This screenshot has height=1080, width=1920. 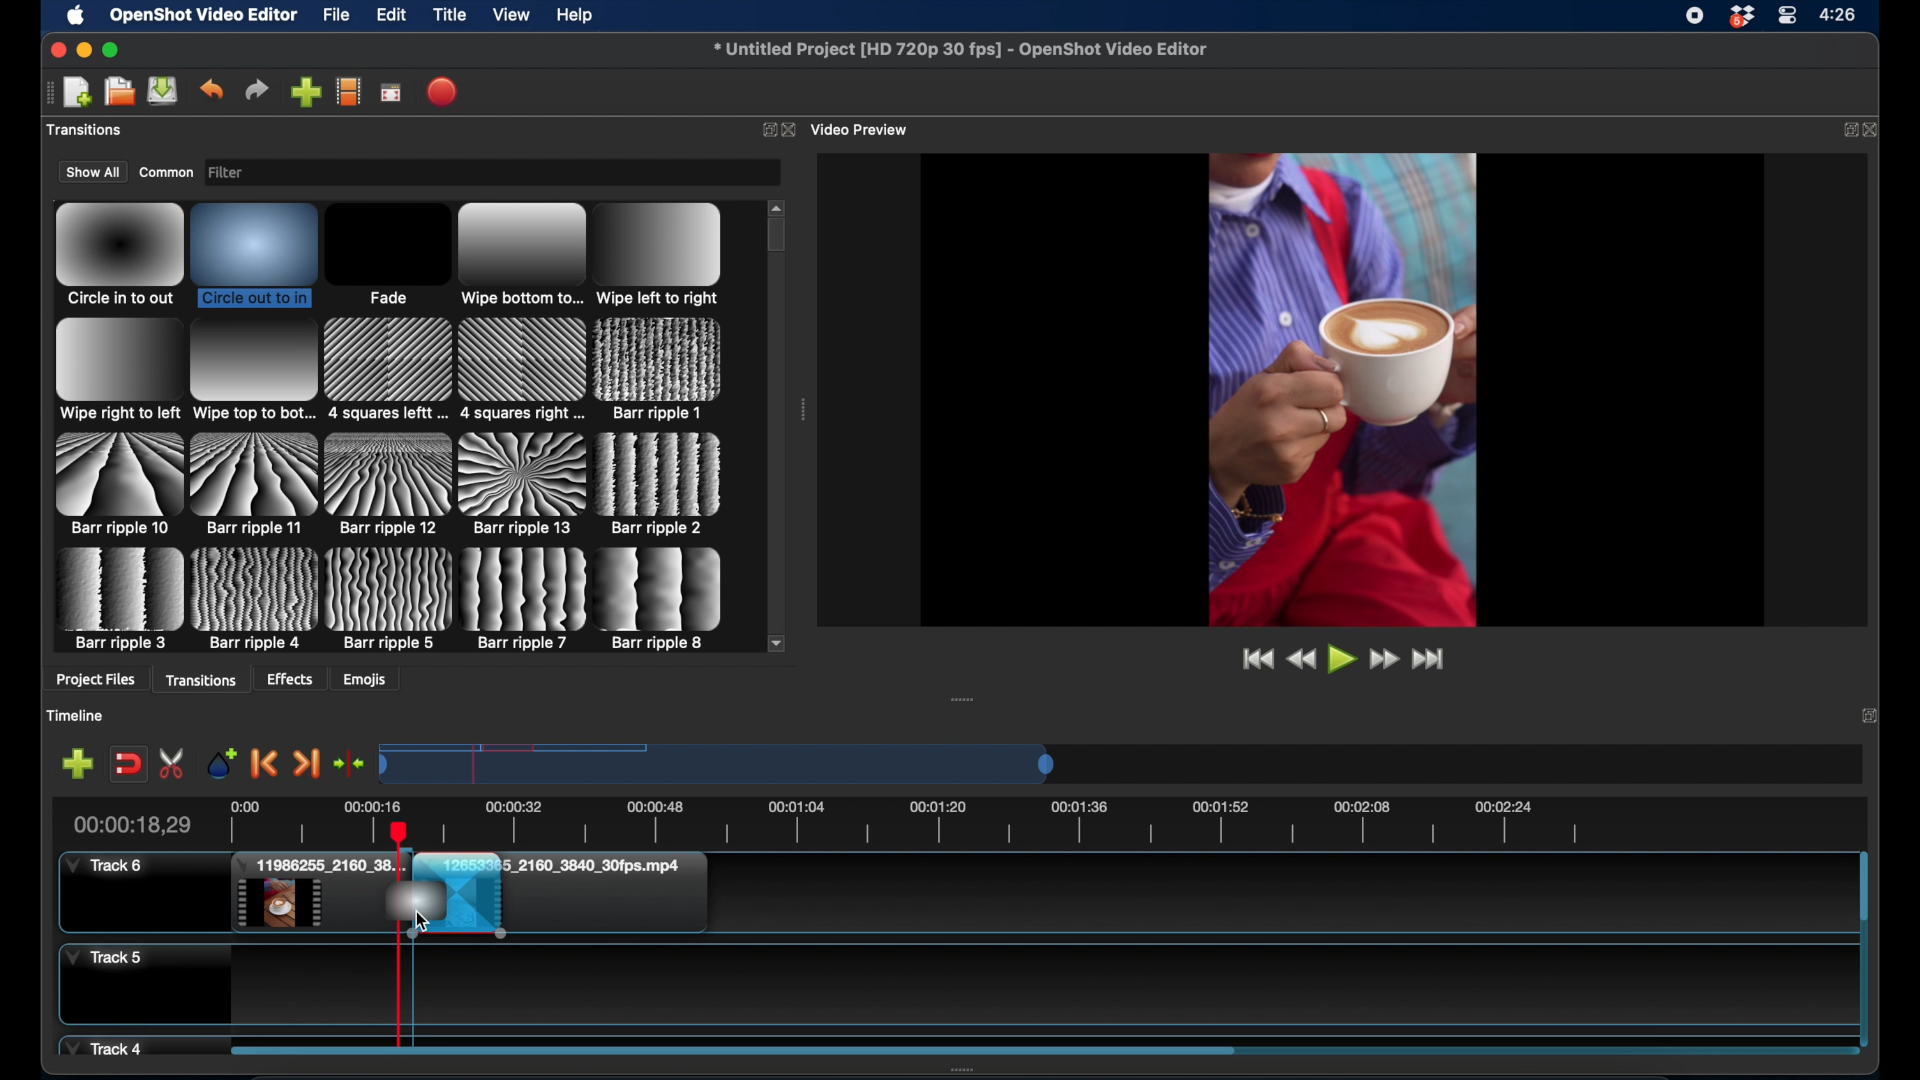 What do you see at coordinates (863, 129) in the screenshot?
I see `video preview` at bounding box center [863, 129].